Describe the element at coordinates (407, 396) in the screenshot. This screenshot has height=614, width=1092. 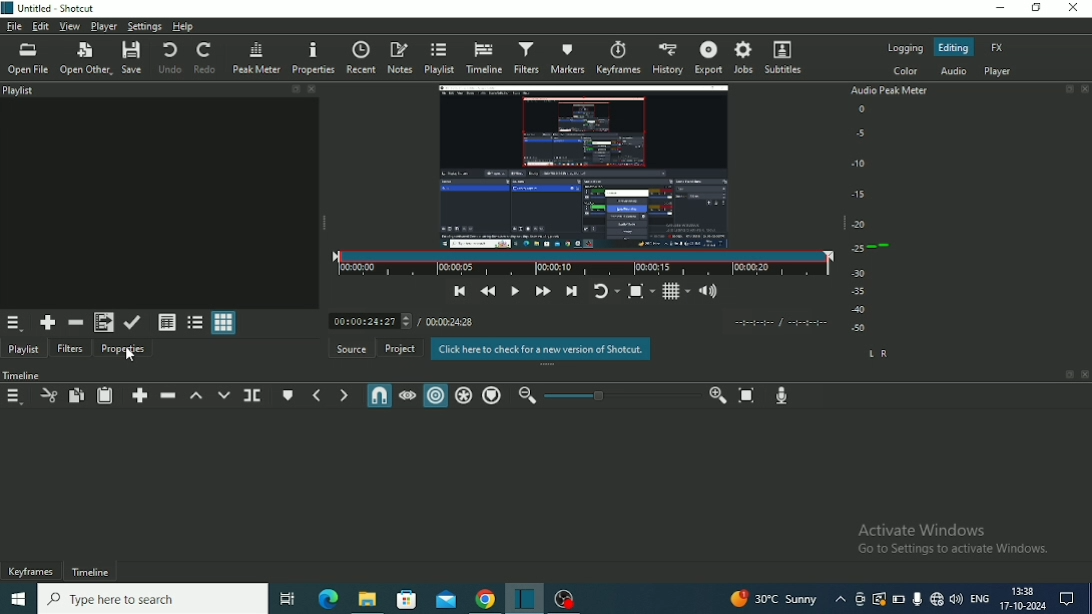
I see `Scrub while dragging` at that location.